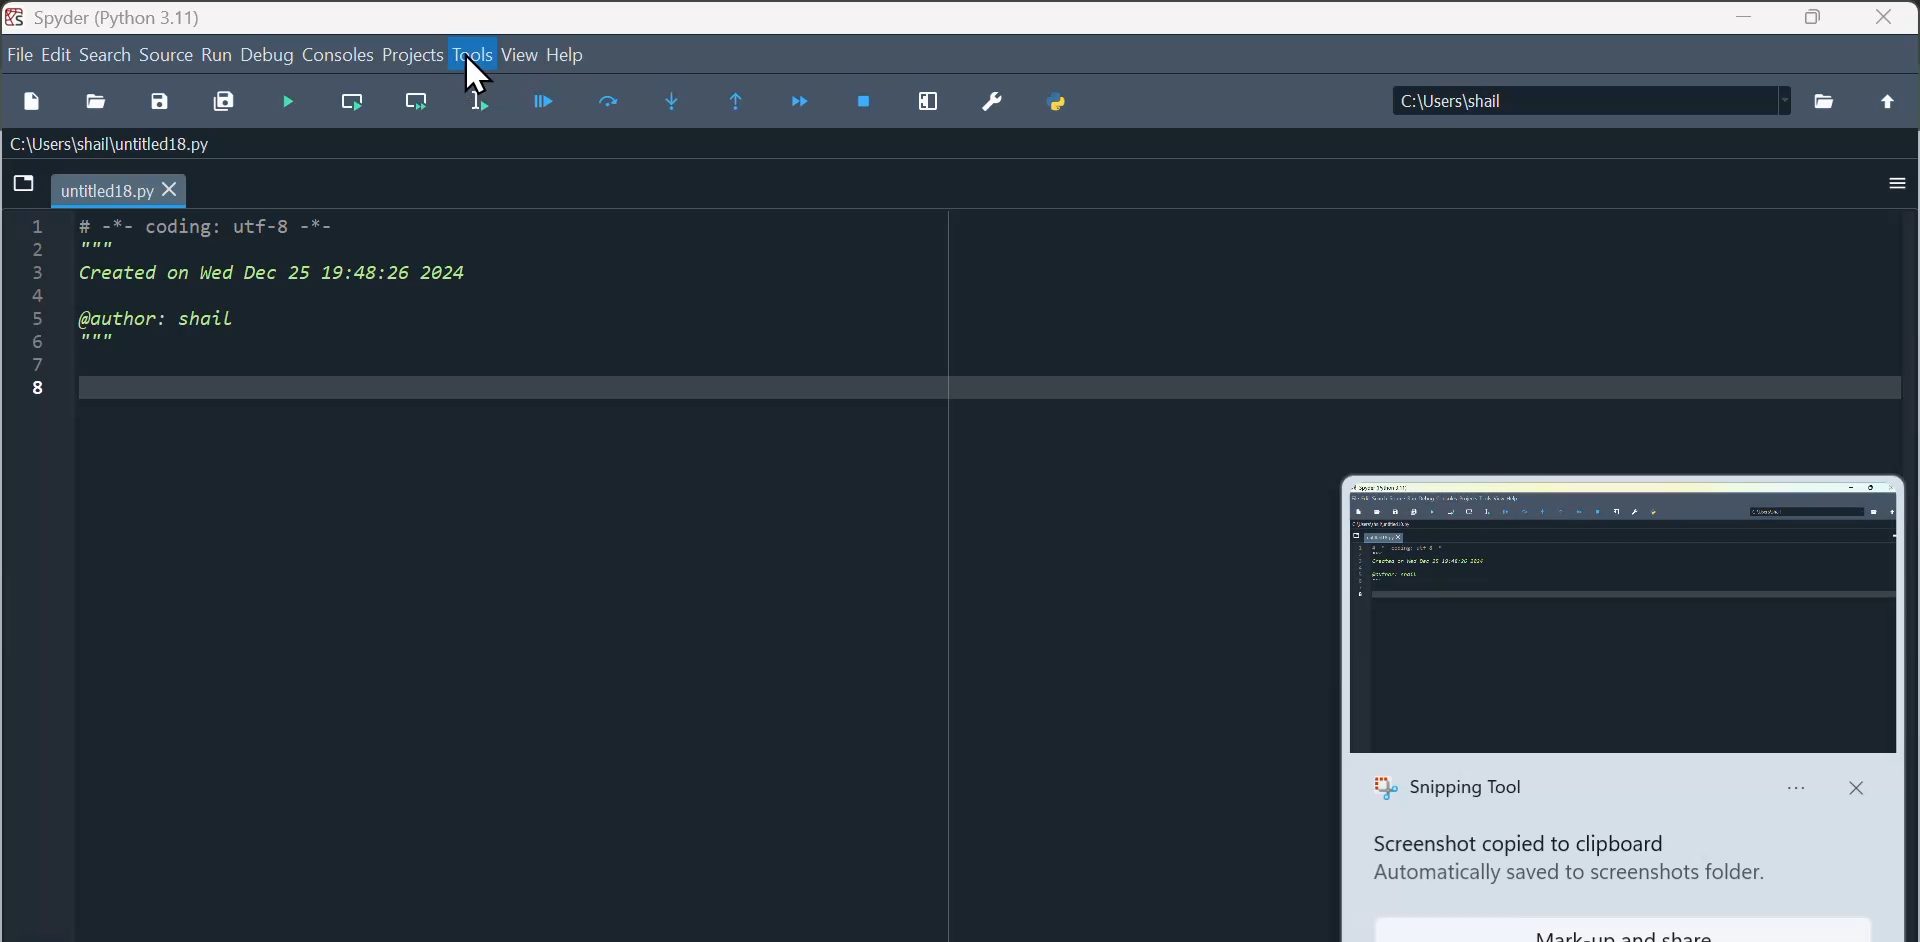 This screenshot has width=1920, height=942. What do you see at coordinates (339, 54) in the screenshot?
I see `Console` at bounding box center [339, 54].